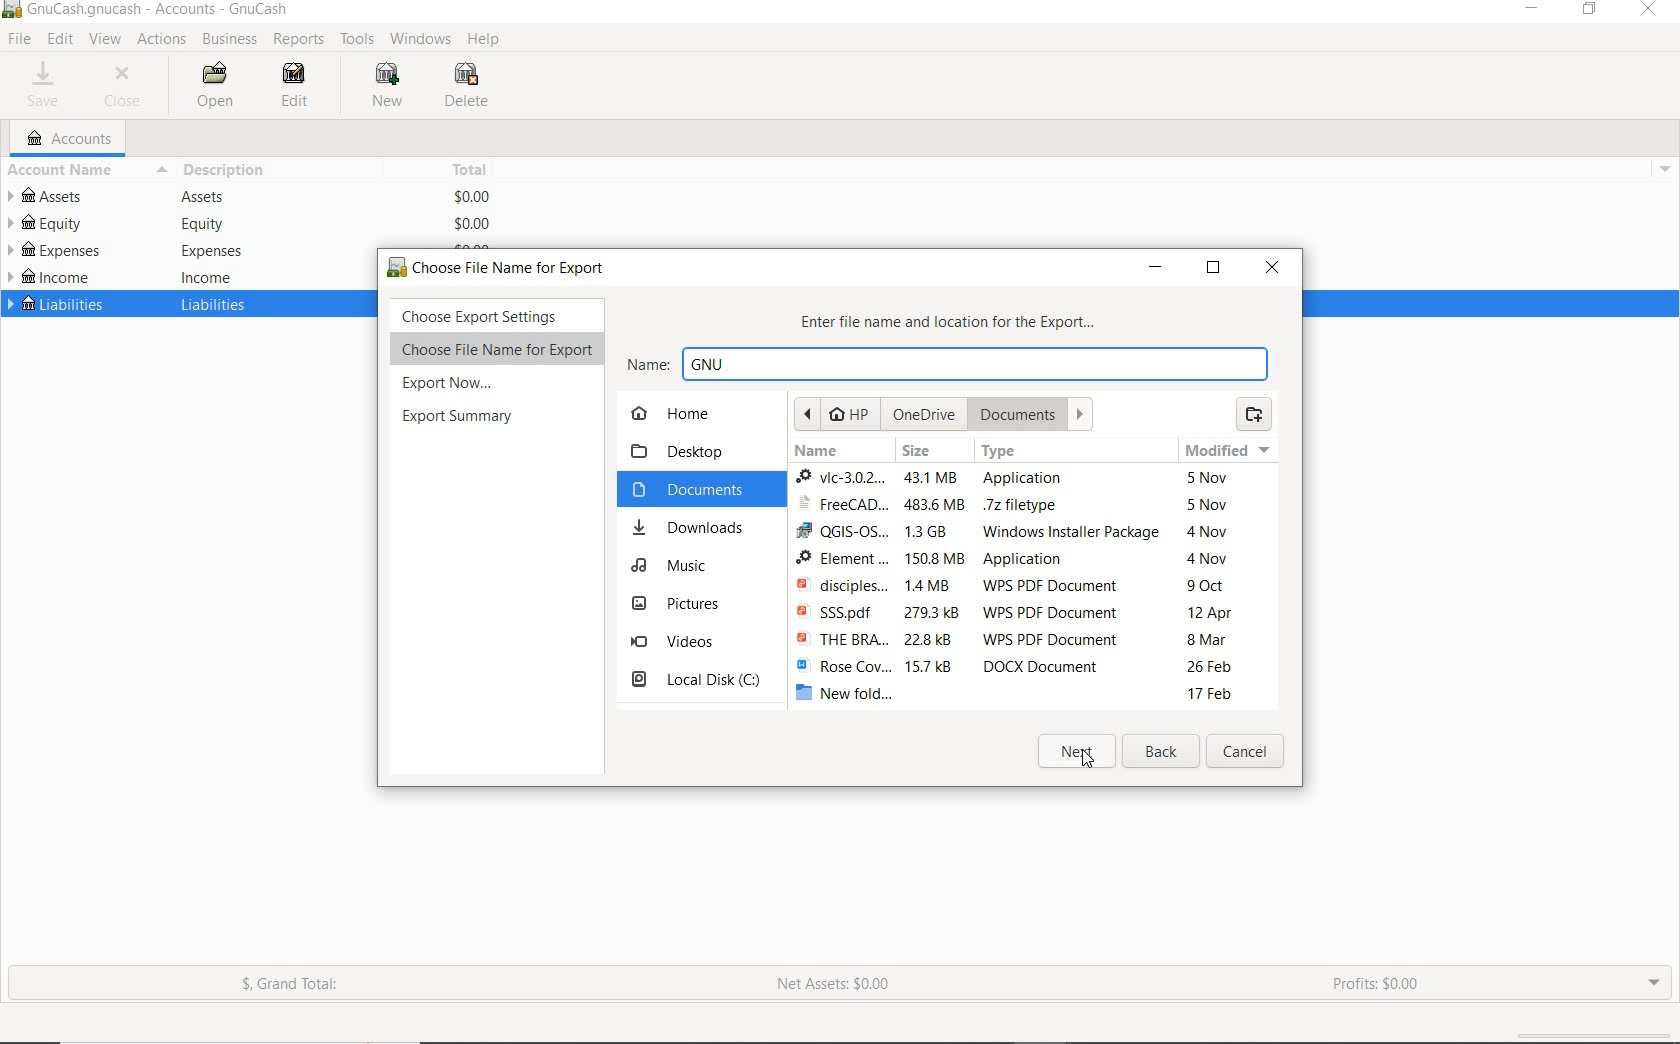 This screenshot has width=1680, height=1044. I want to click on expenses, so click(209, 251).